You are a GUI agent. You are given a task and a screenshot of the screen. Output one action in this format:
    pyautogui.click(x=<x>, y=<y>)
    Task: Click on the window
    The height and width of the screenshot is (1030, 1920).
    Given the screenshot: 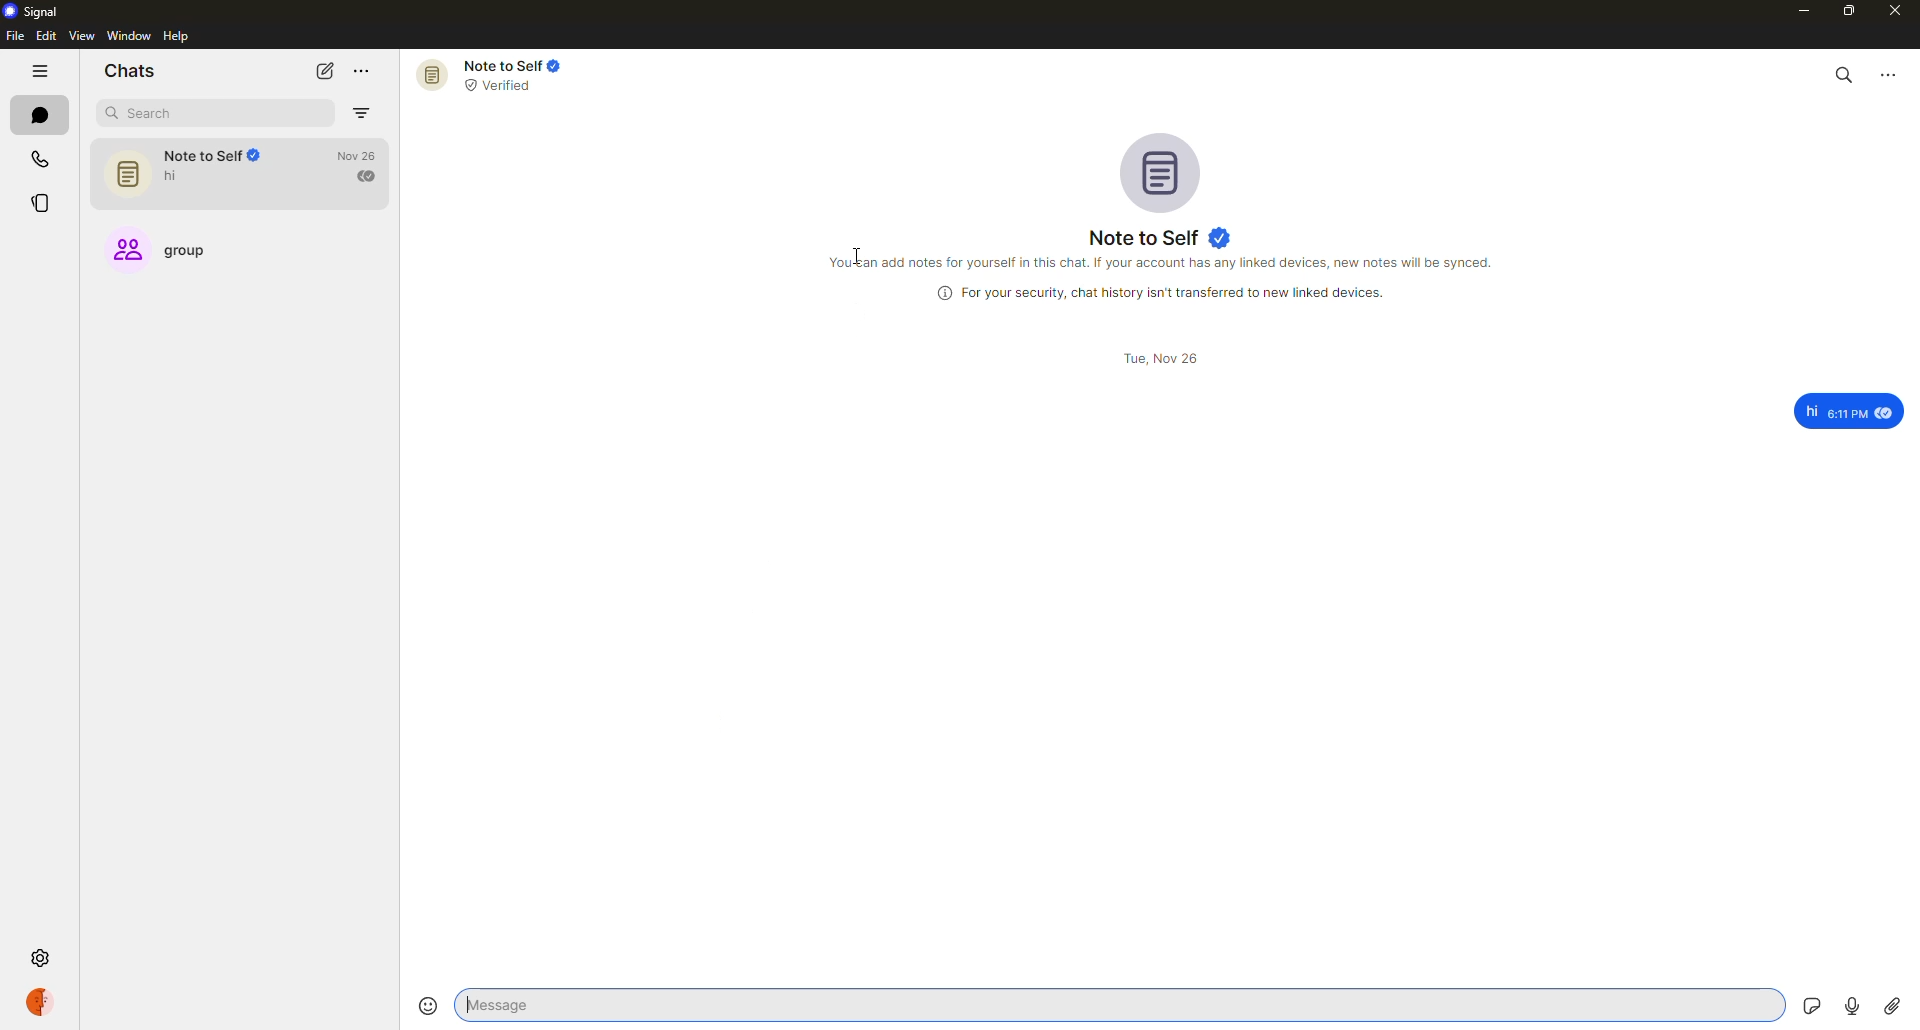 What is the action you would take?
    pyautogui.click(x=130, y=36)
    